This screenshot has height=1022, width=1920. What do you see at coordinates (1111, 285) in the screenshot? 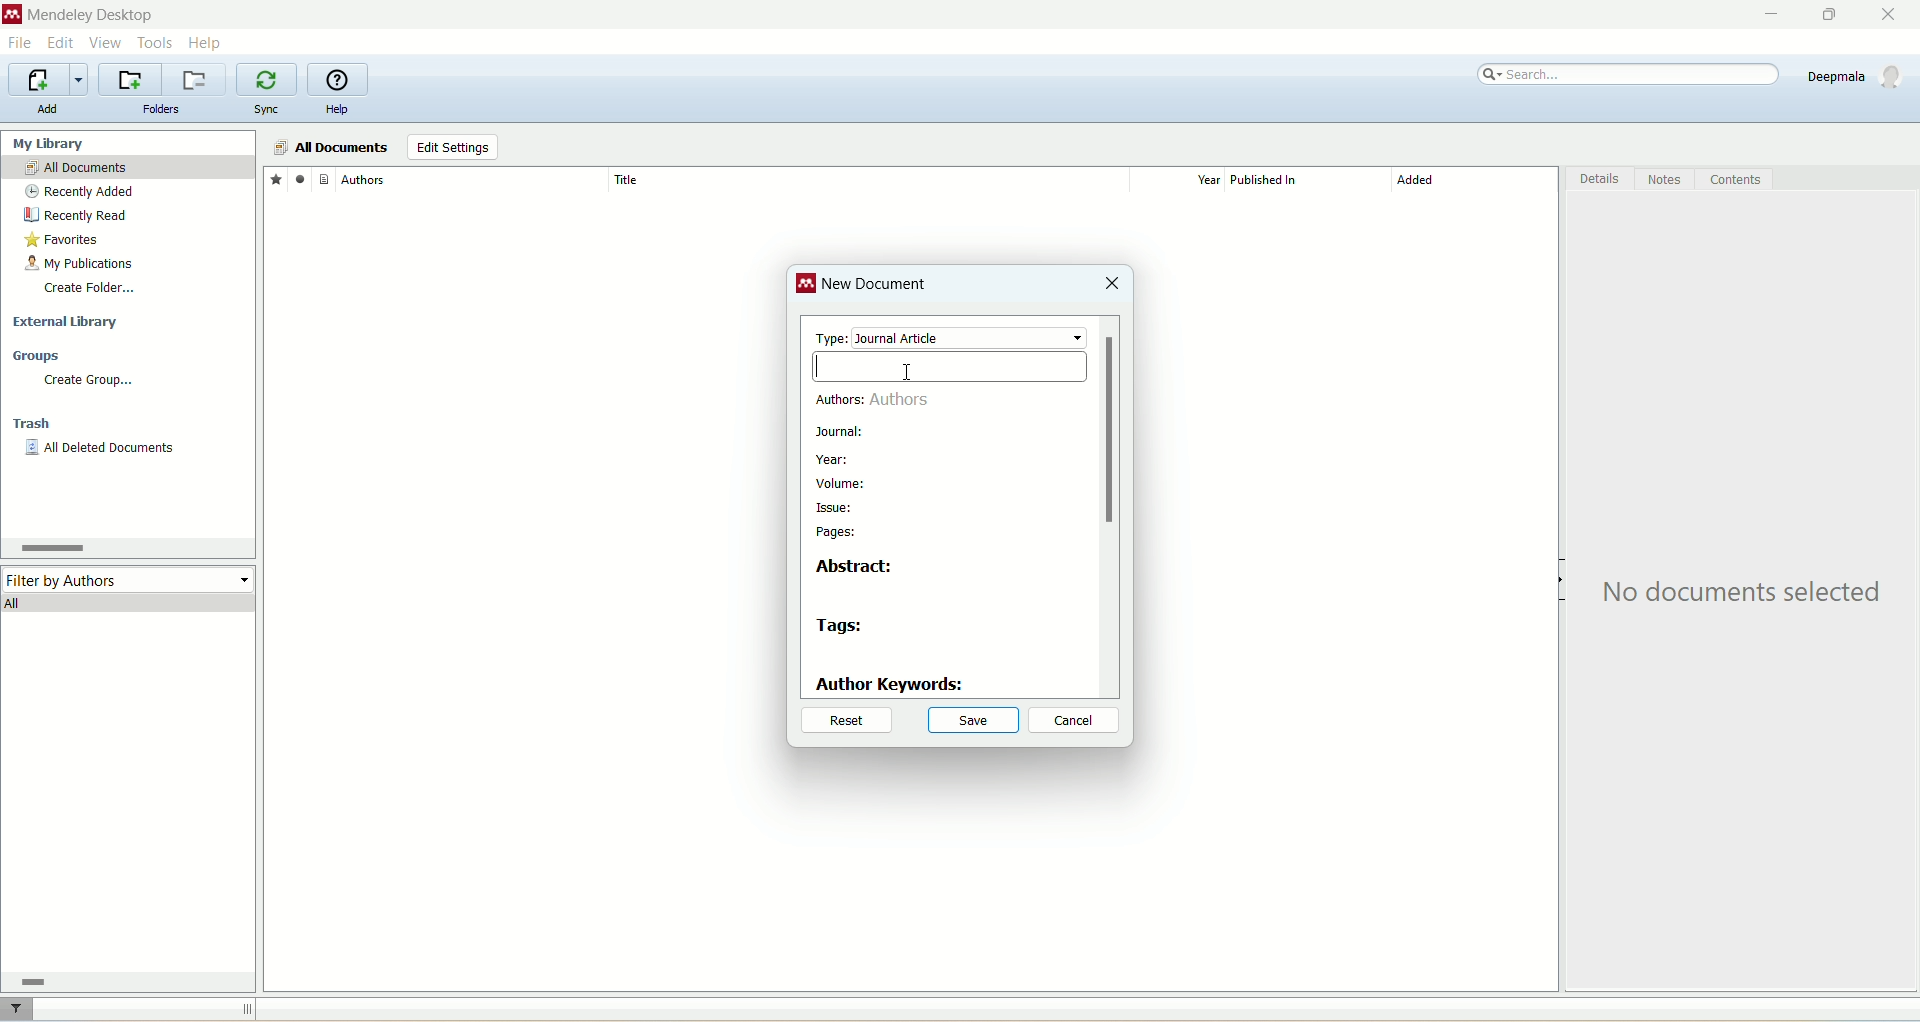
I see `close` at bounding box center [1111, 285].